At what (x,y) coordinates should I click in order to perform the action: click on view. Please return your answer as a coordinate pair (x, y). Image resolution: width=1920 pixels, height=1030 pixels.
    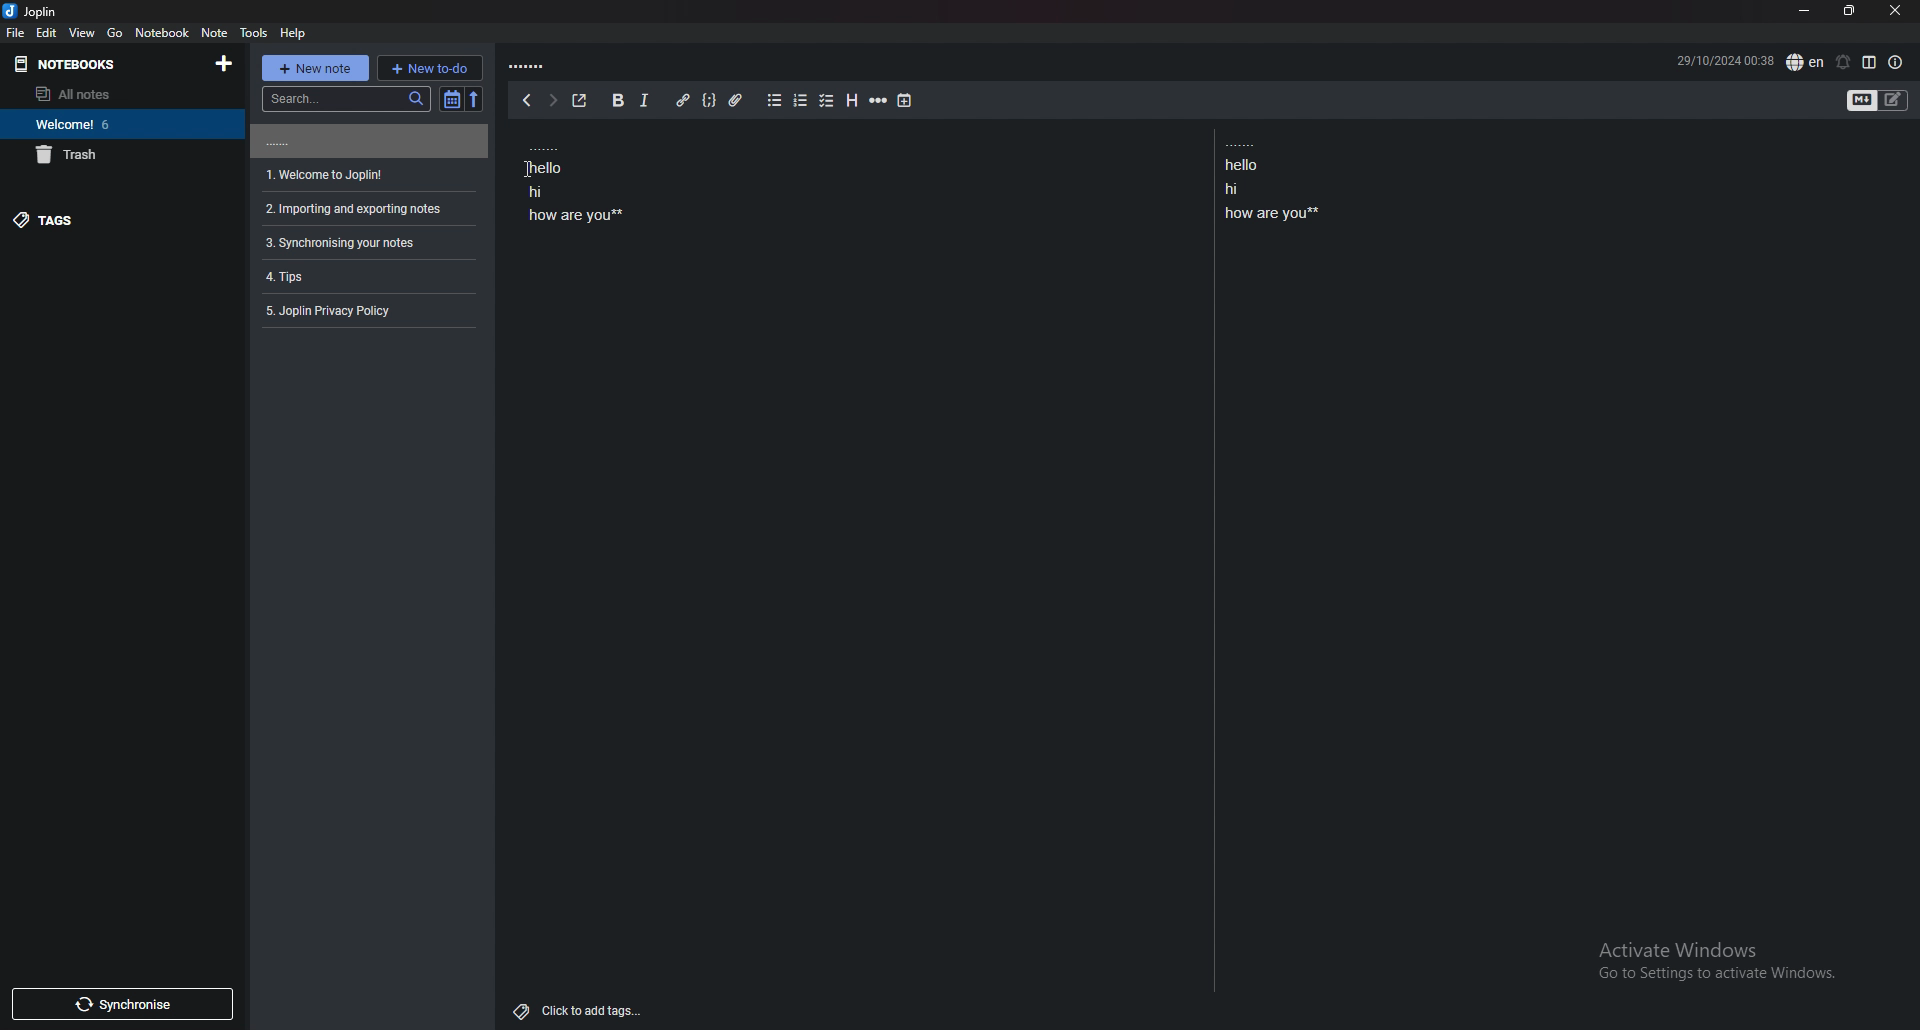
    Looking at the image, I should click on (84, 33).